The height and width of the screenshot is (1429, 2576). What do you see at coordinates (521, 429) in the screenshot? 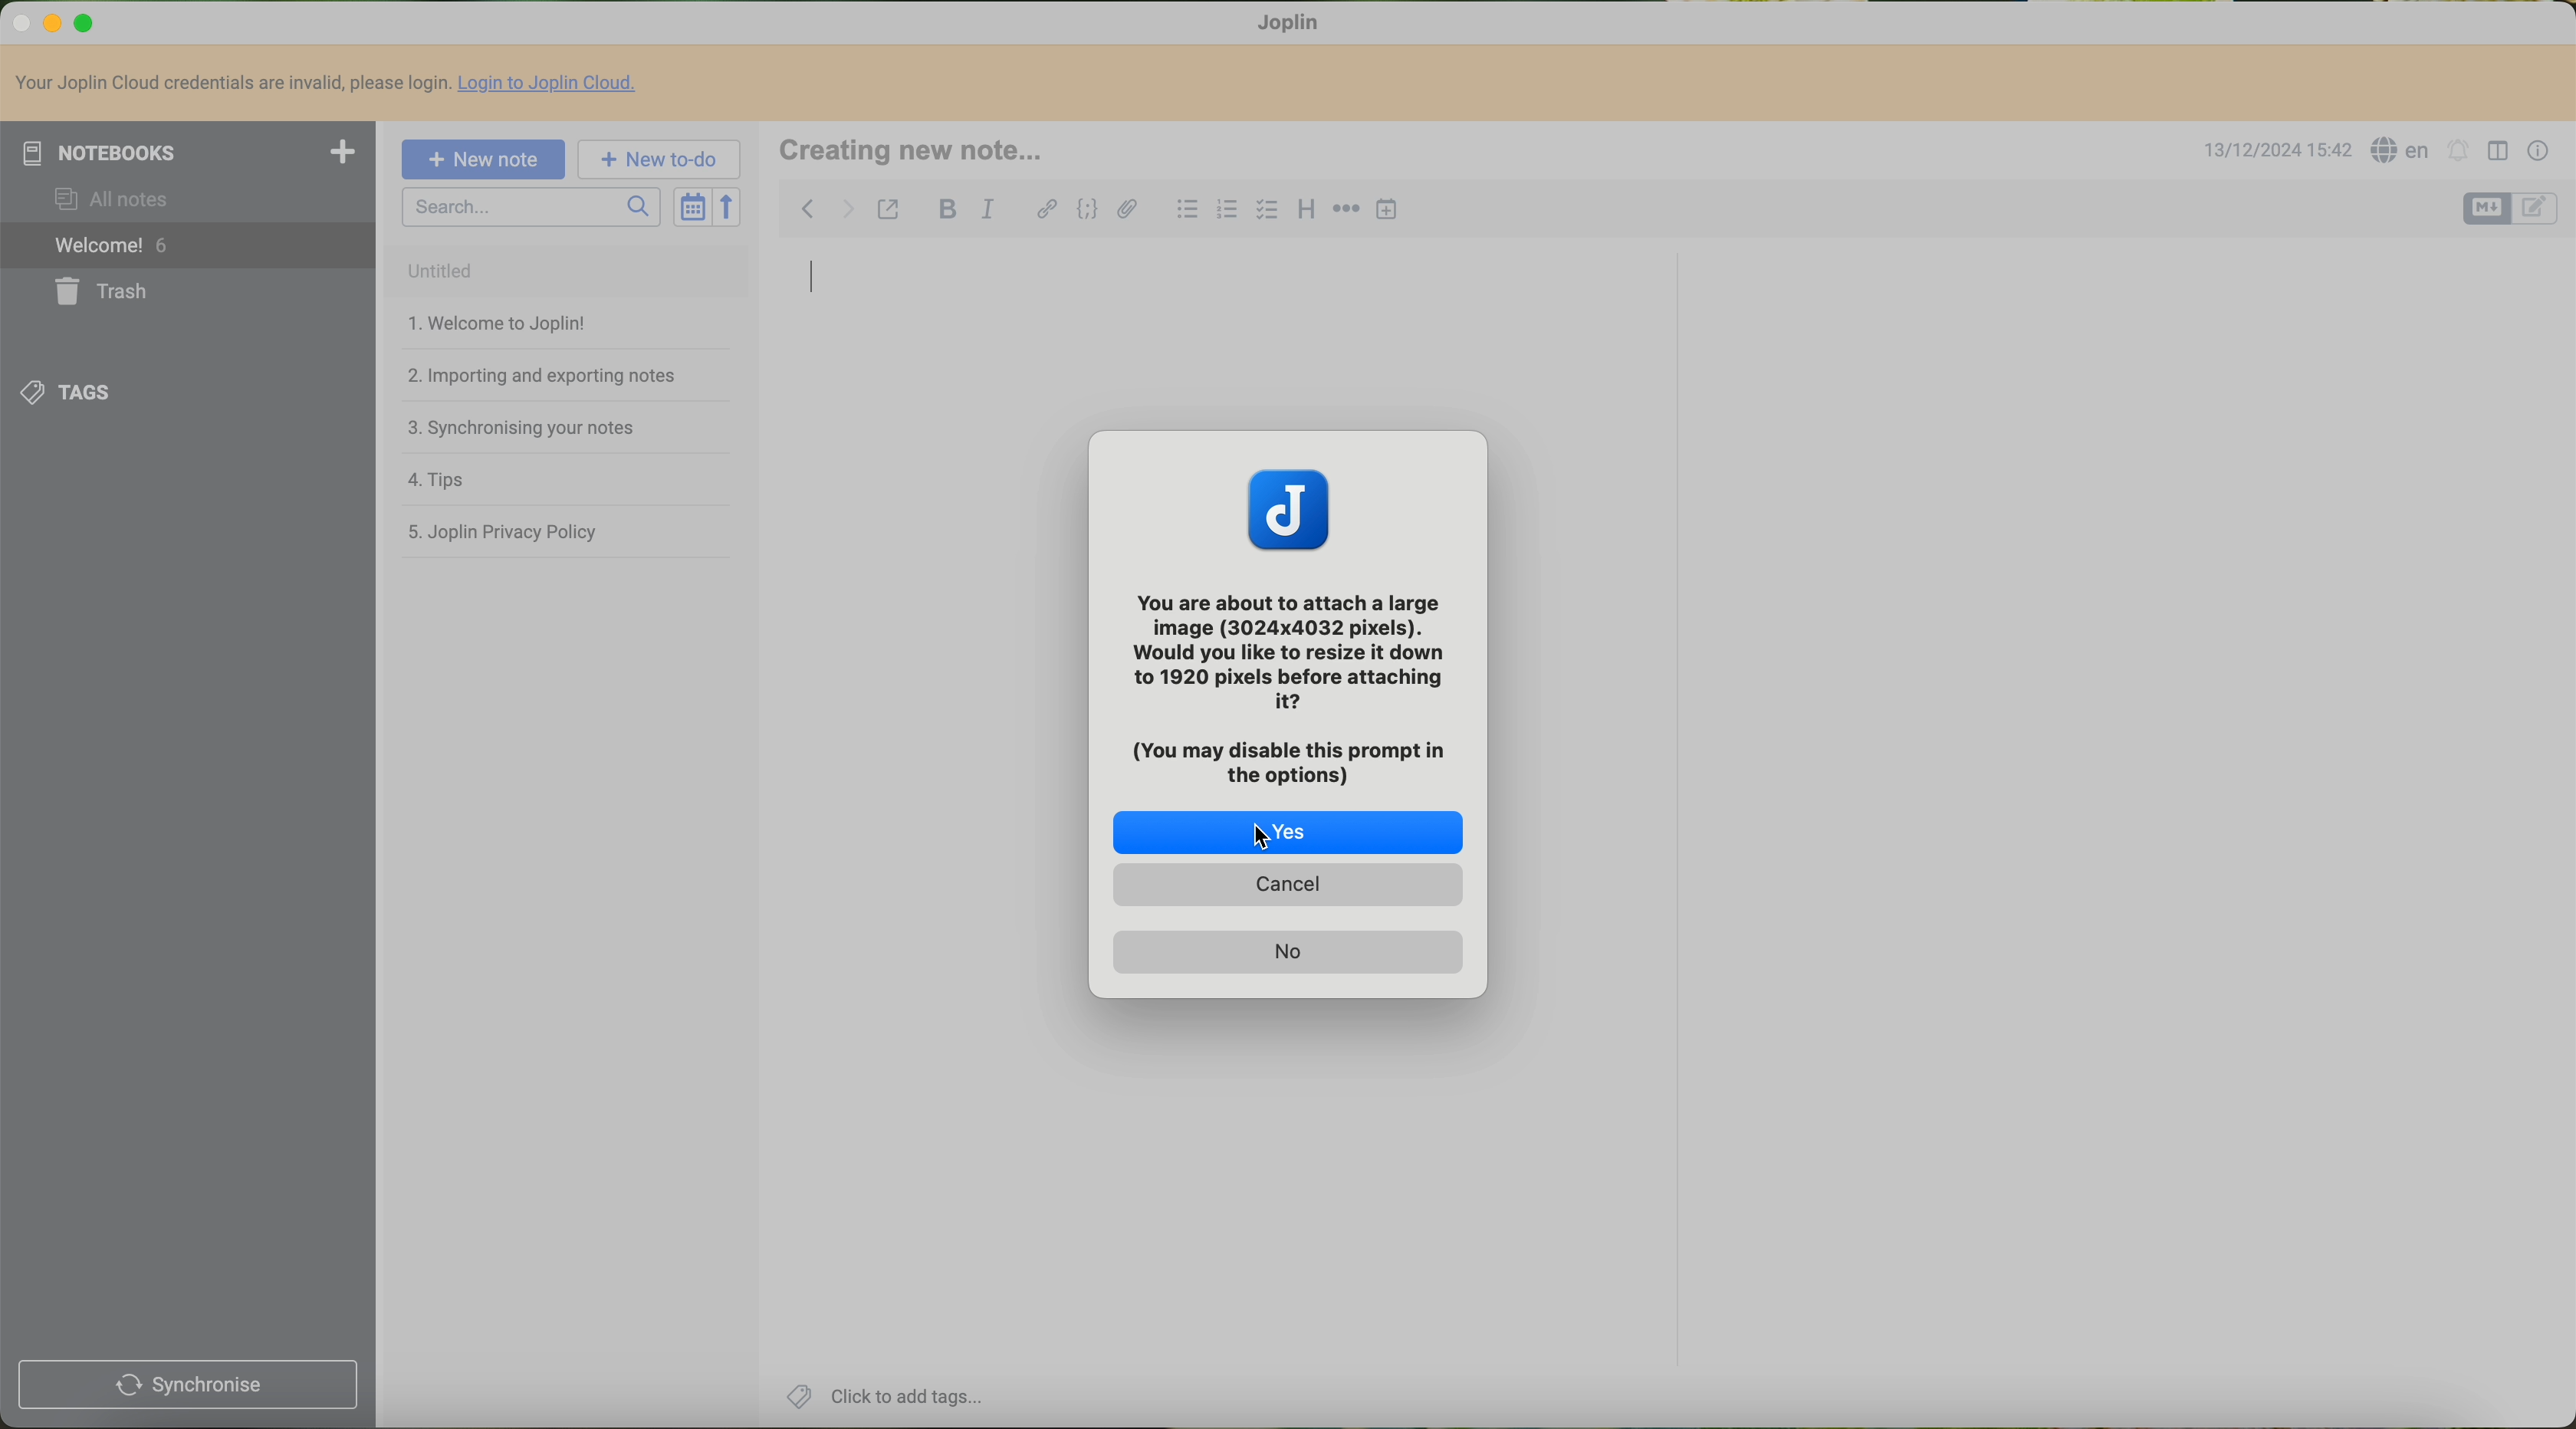
I see `synchronising your notes` at bounding box center [521, 429].